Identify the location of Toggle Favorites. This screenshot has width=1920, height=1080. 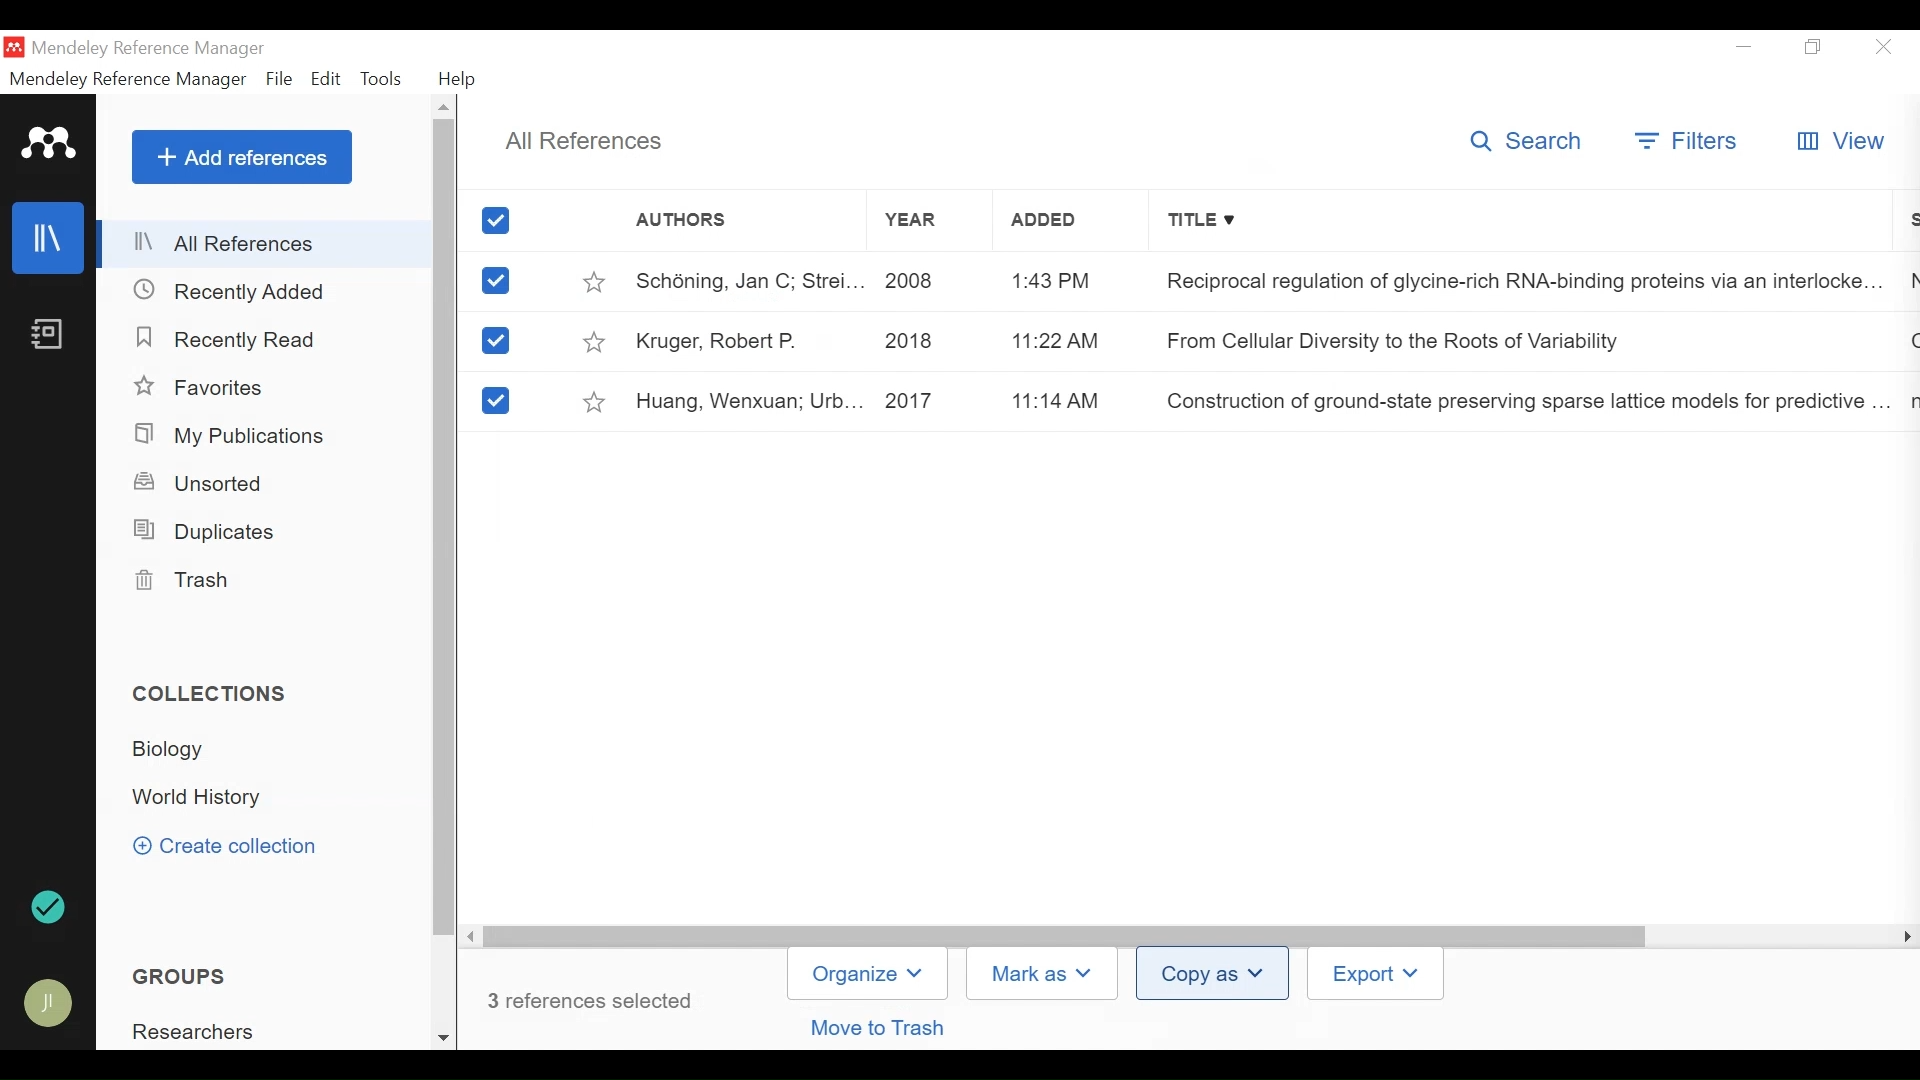
(593, 400).